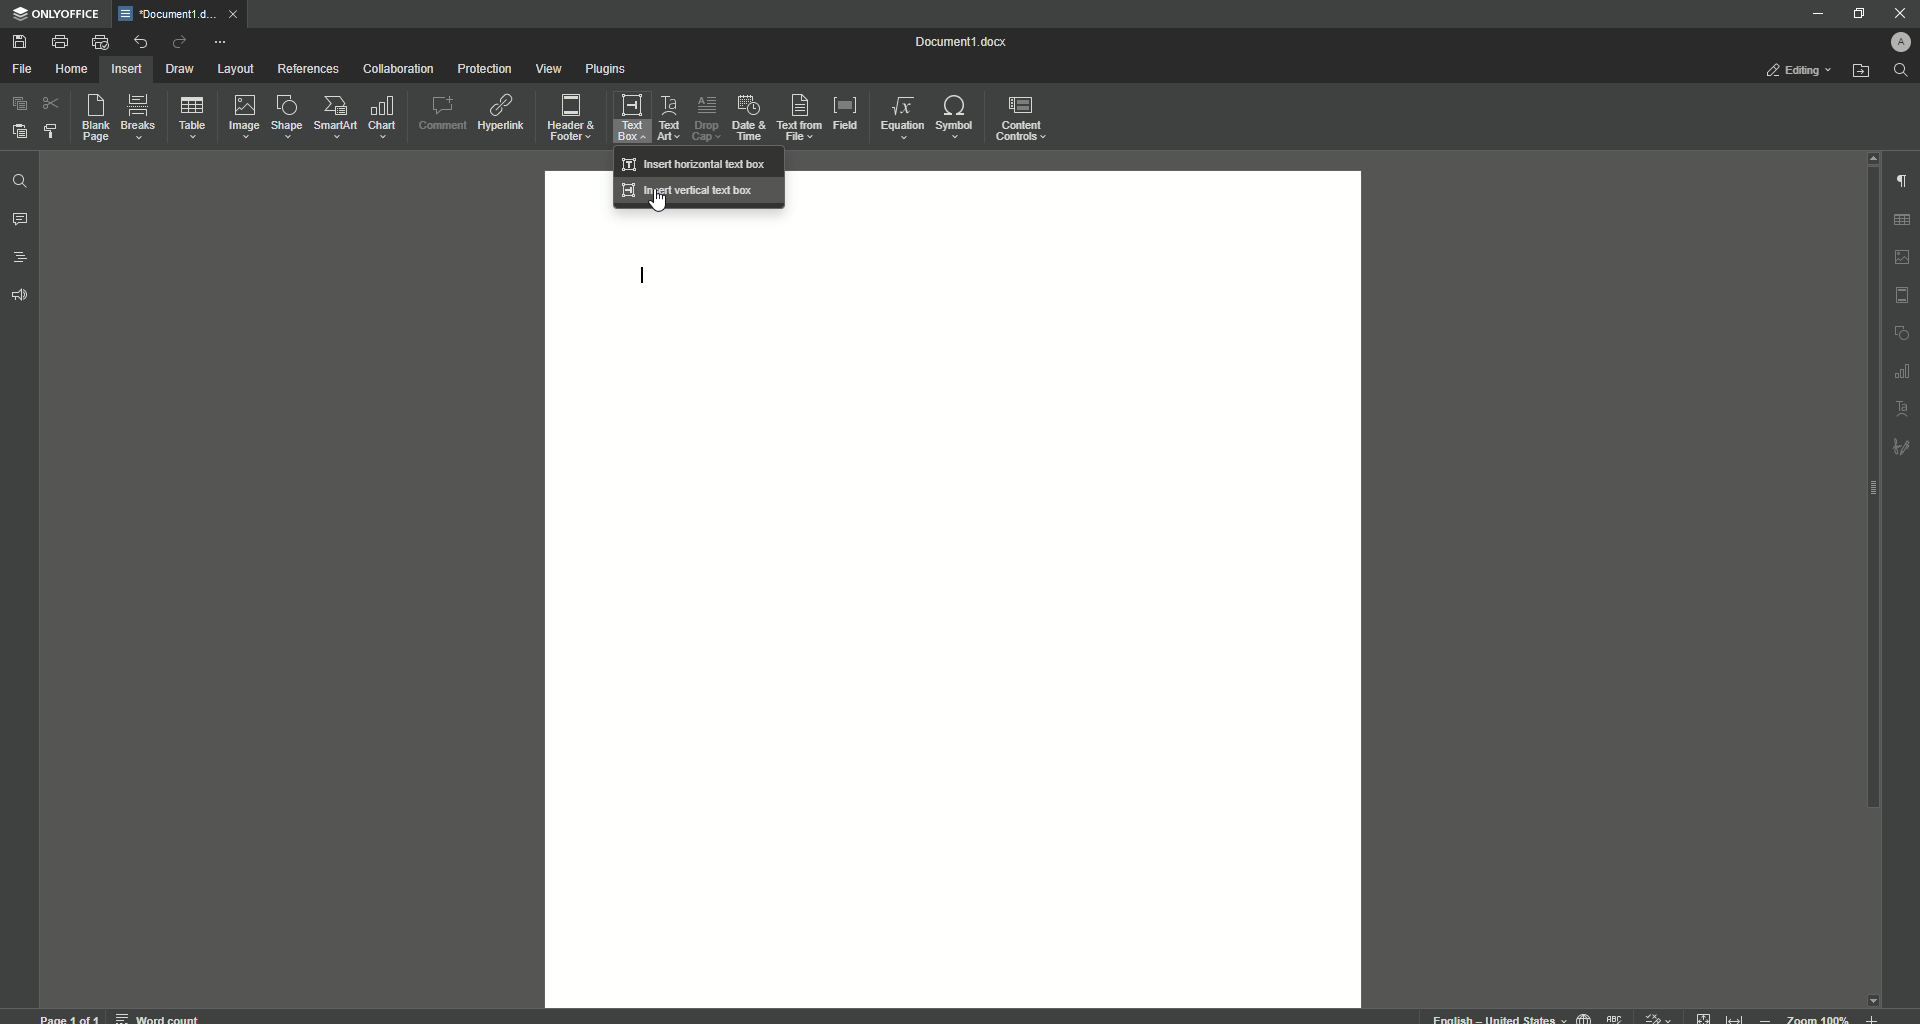 The height and width of the screenshot is (1024, 1920). I want to click on Breaks, so click(139, 118).